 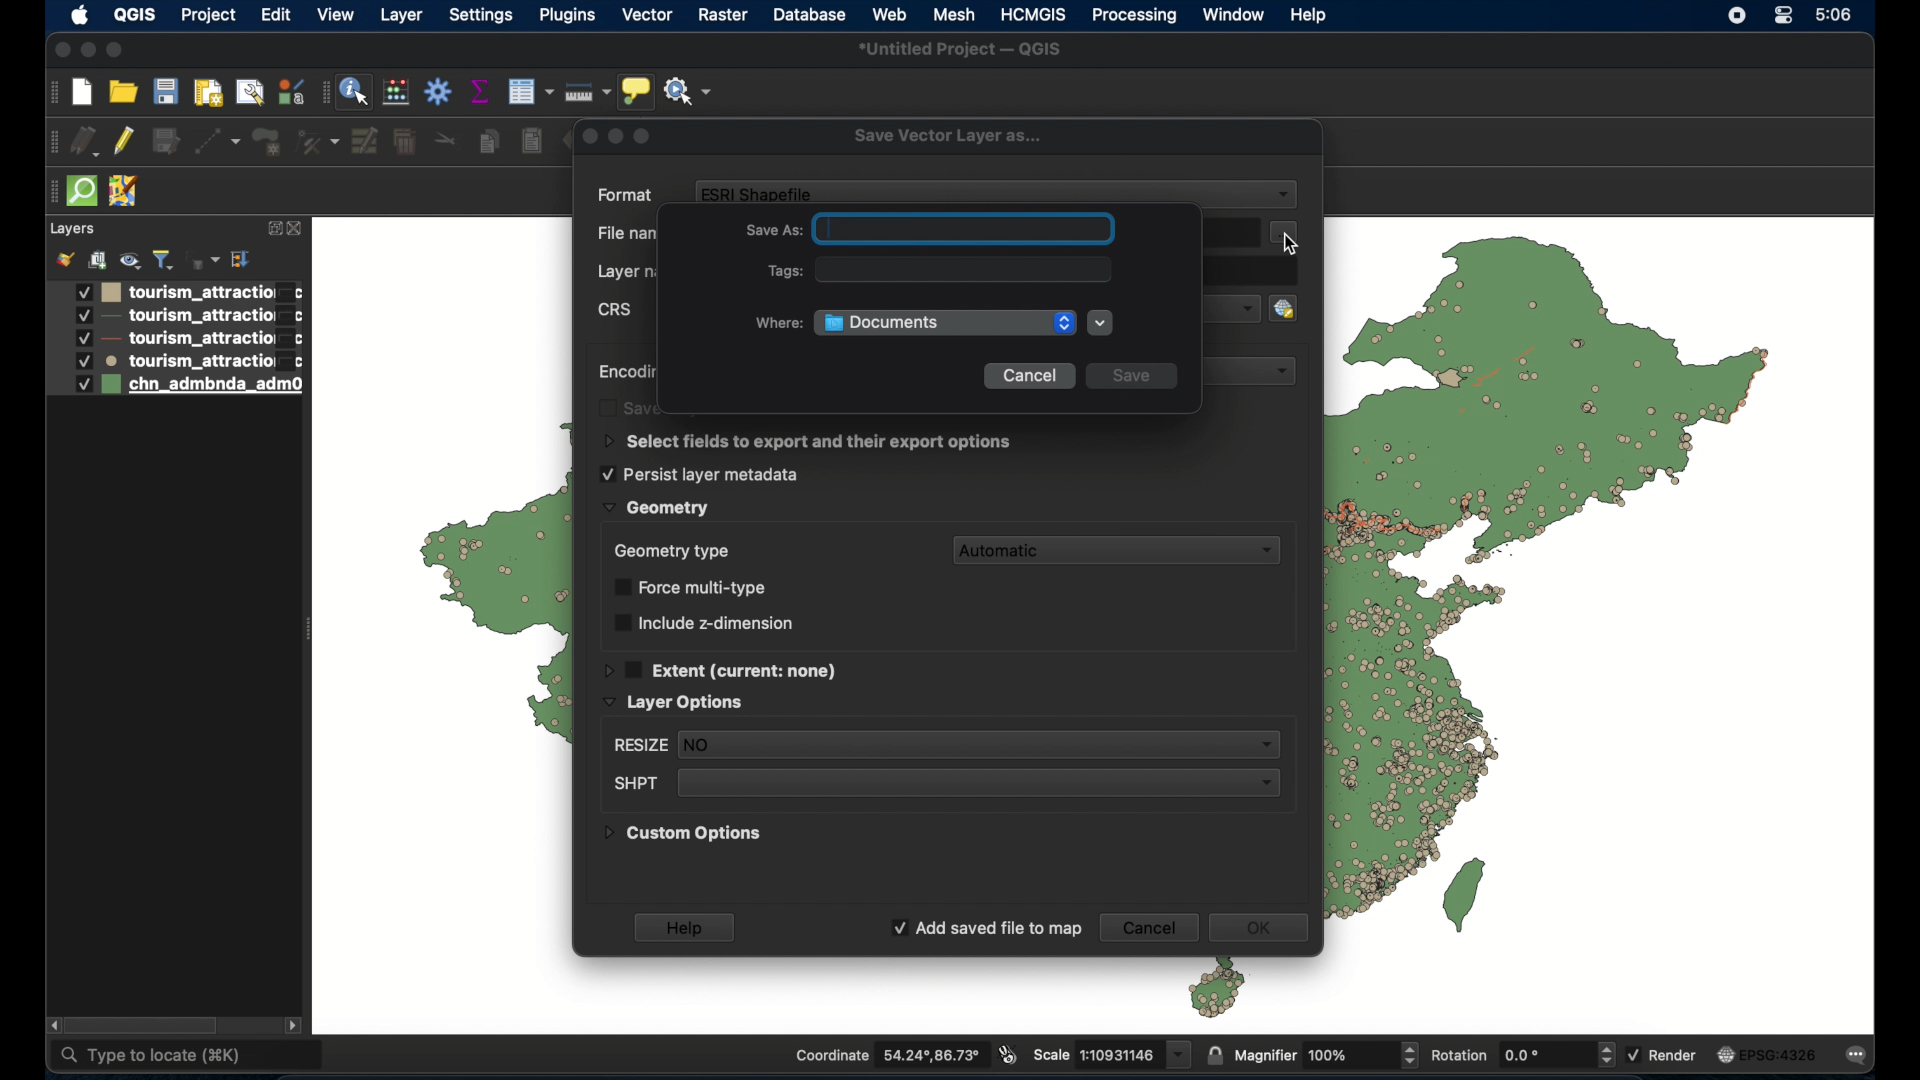 What do you see at coordinates (1284, 196) in the screenshot?
I see `dropdown` at bounding box center [1284, 196].